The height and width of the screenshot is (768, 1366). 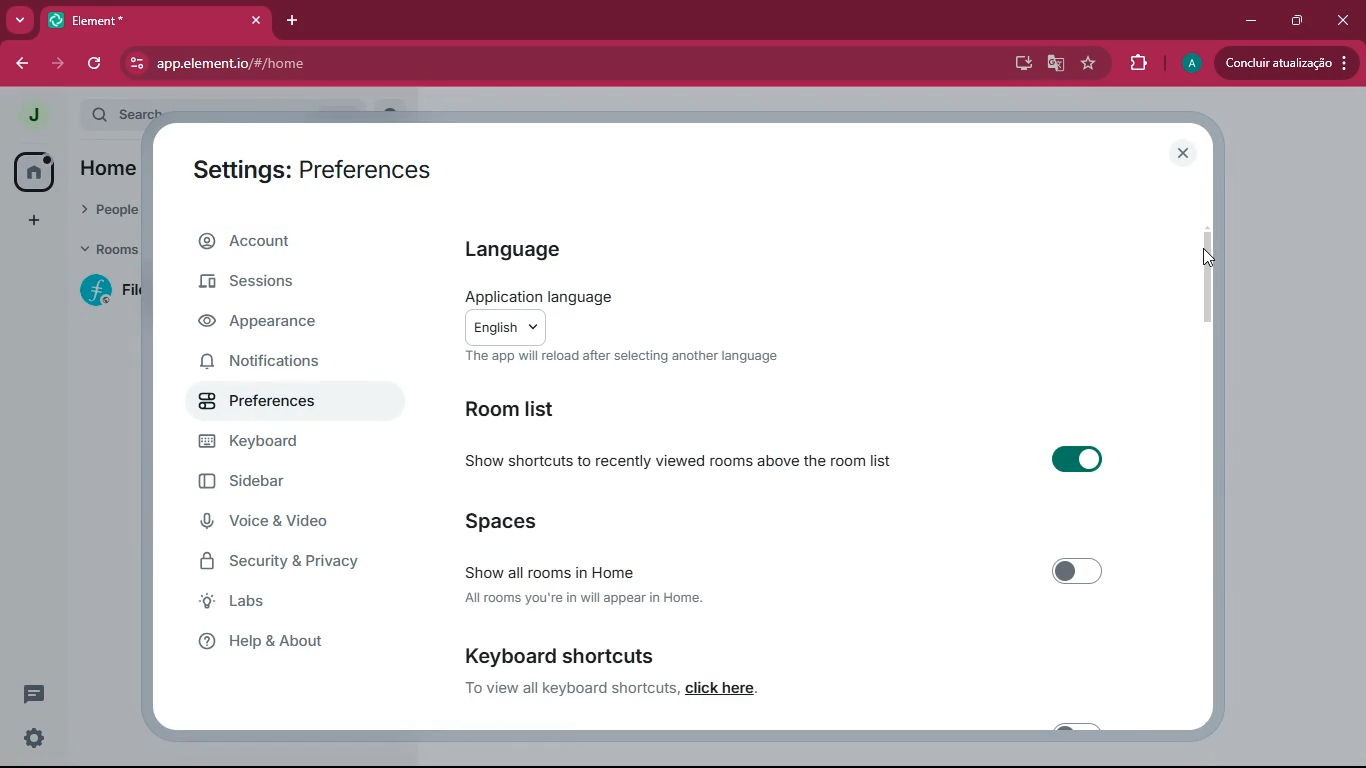 What do you see at coordinates (678, 460) in the screenshot?
I see `show shortcuts to recently viewed rooms above the room list` at bounding box center [678, 460].